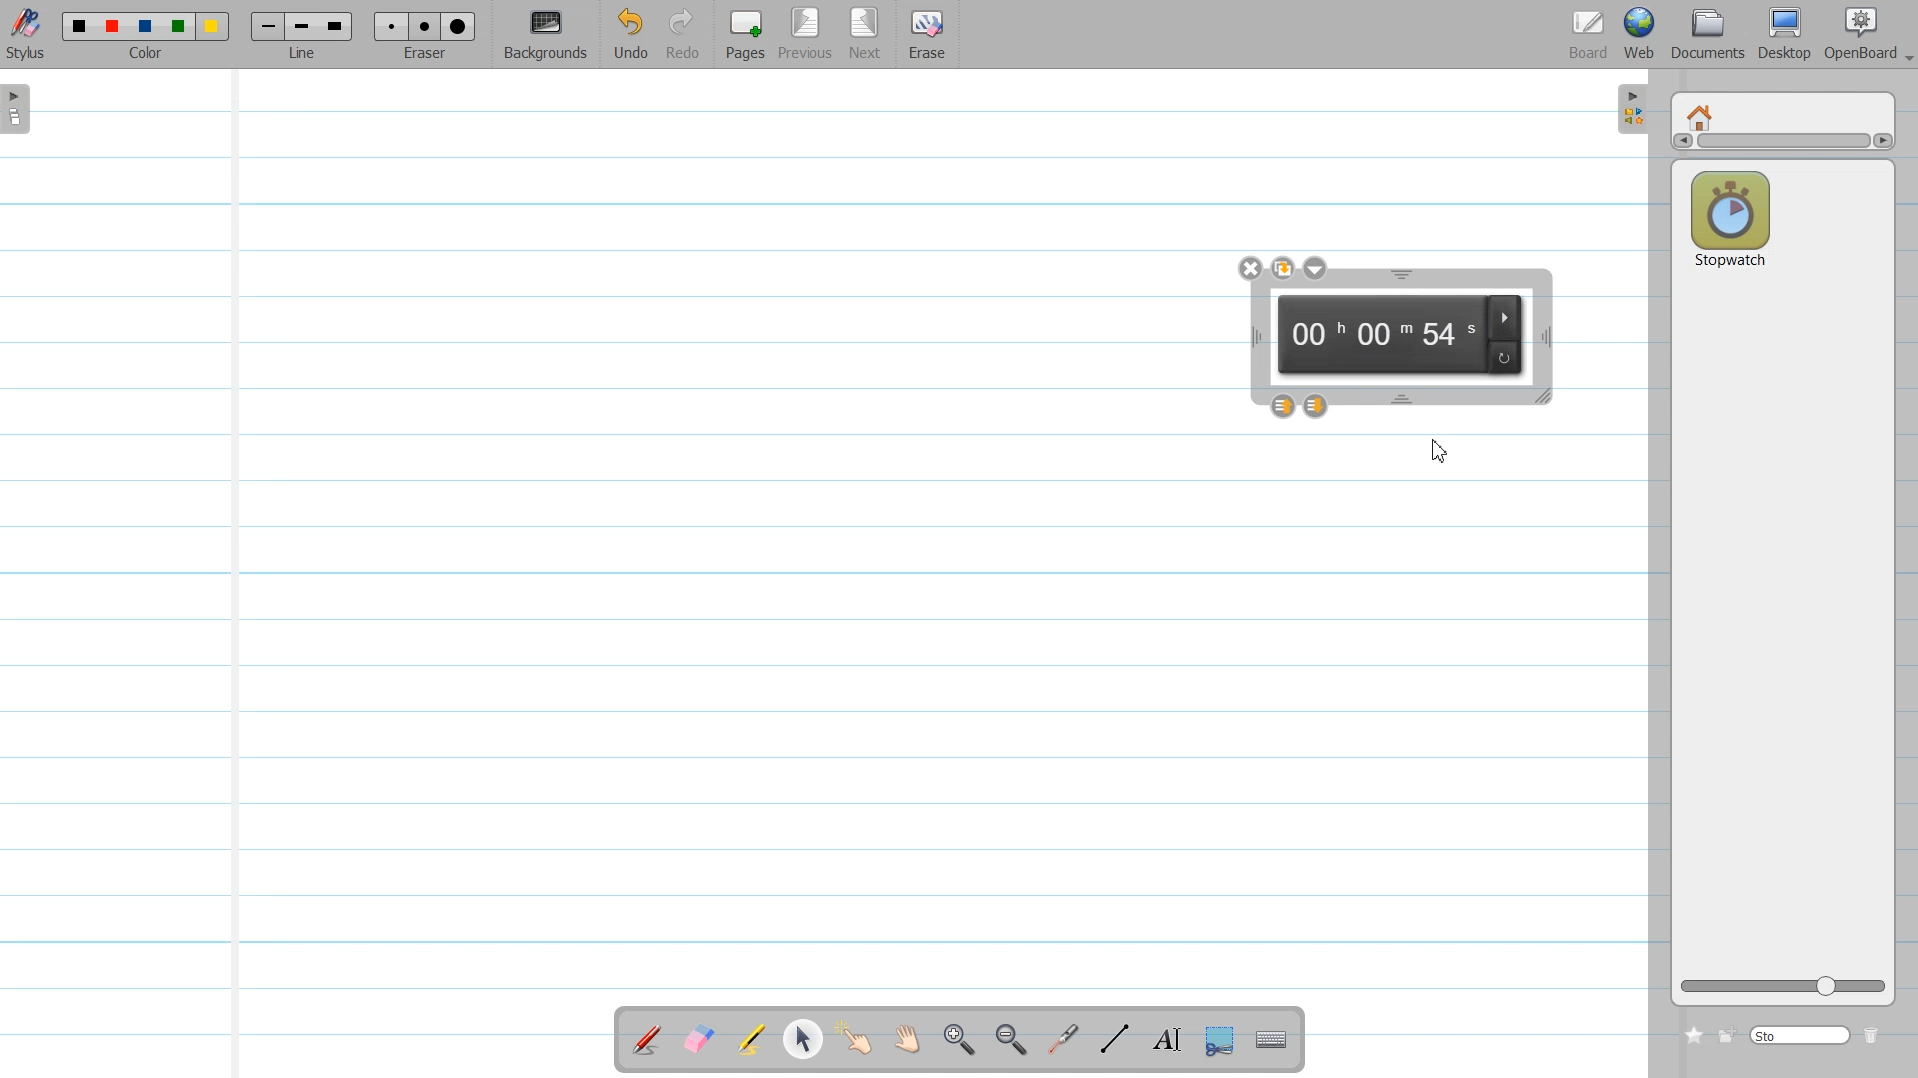  Describe the element at coordinates (960, 1040) in the screenshot. I see `Zoom in` at that location.